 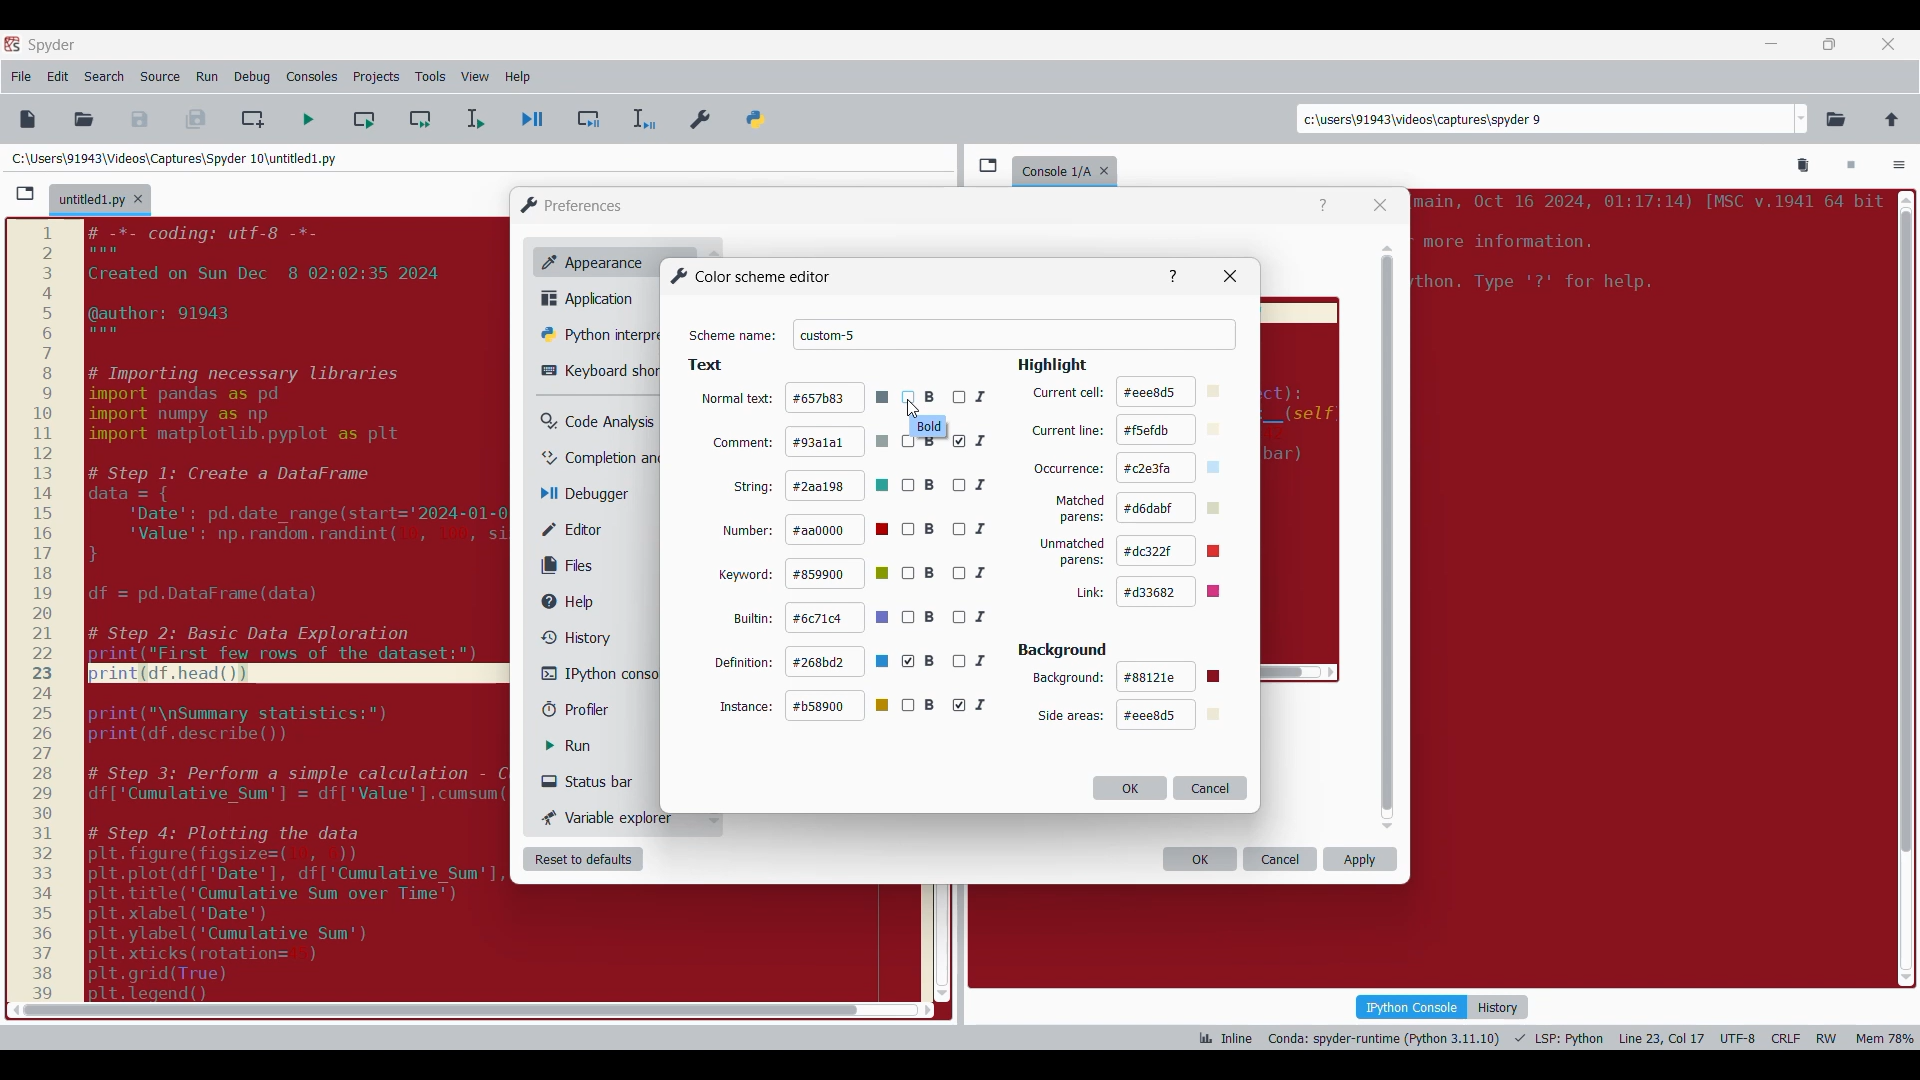 I want to click on current line, so click(x=1067, y=431).